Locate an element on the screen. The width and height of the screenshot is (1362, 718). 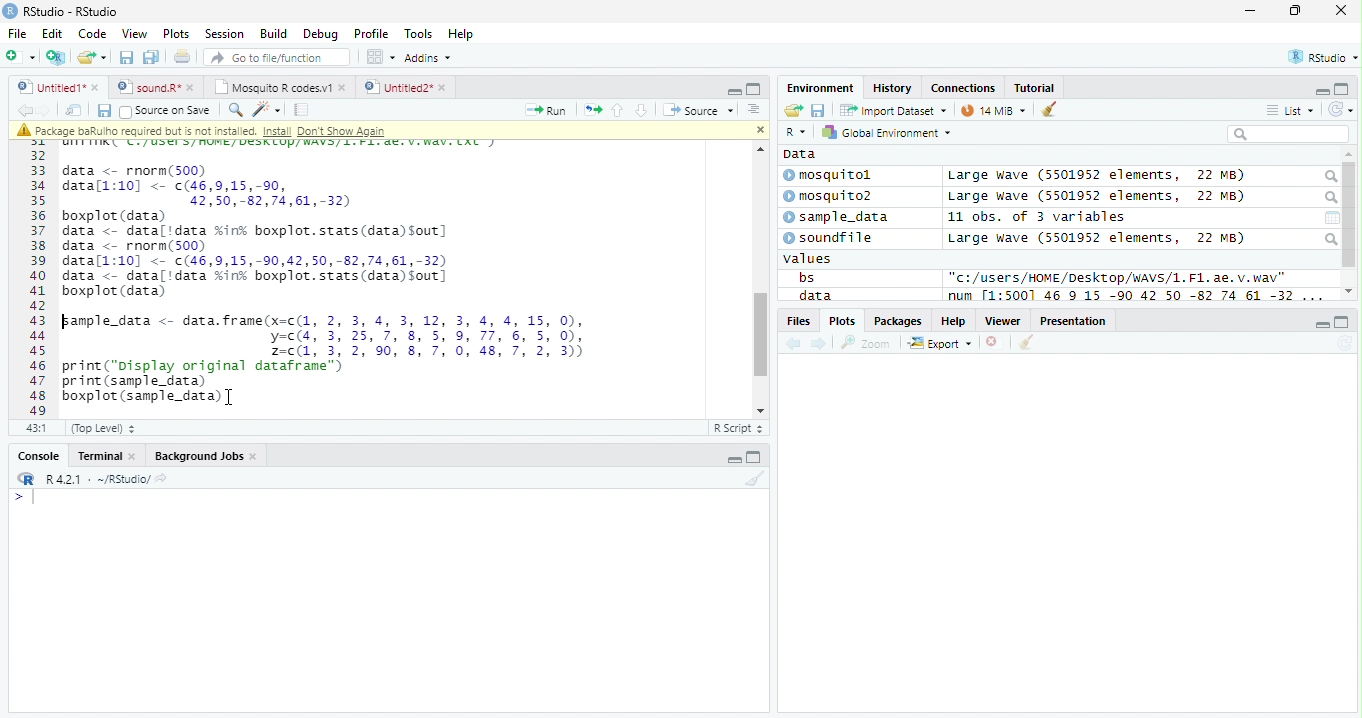
Logo is located at coordinates (11, 11).